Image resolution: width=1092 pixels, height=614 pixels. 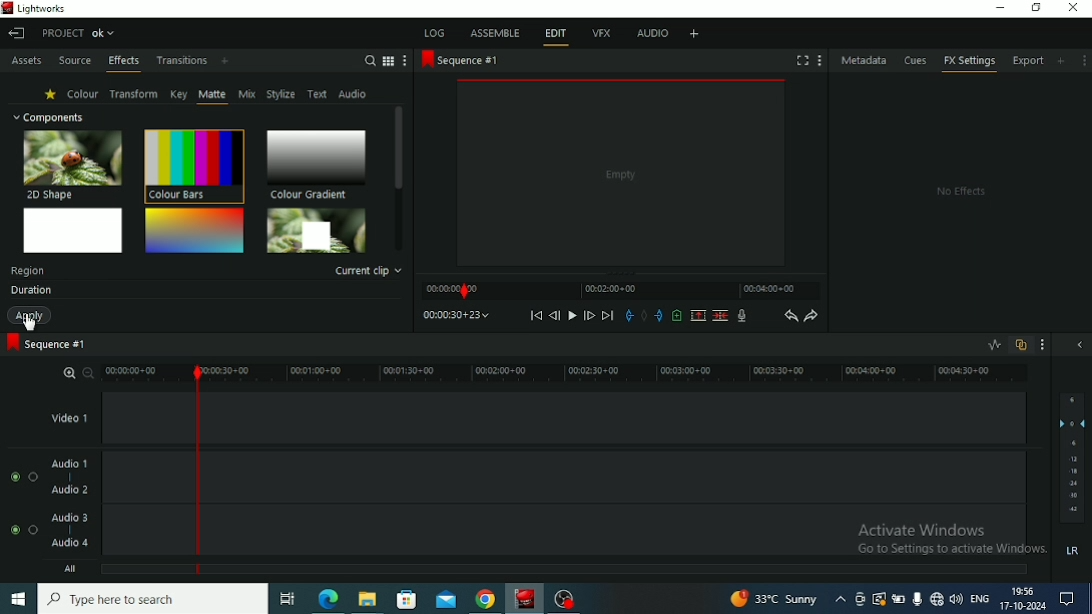 I want to click on Weather Sunny, so click(x=788, y=599).